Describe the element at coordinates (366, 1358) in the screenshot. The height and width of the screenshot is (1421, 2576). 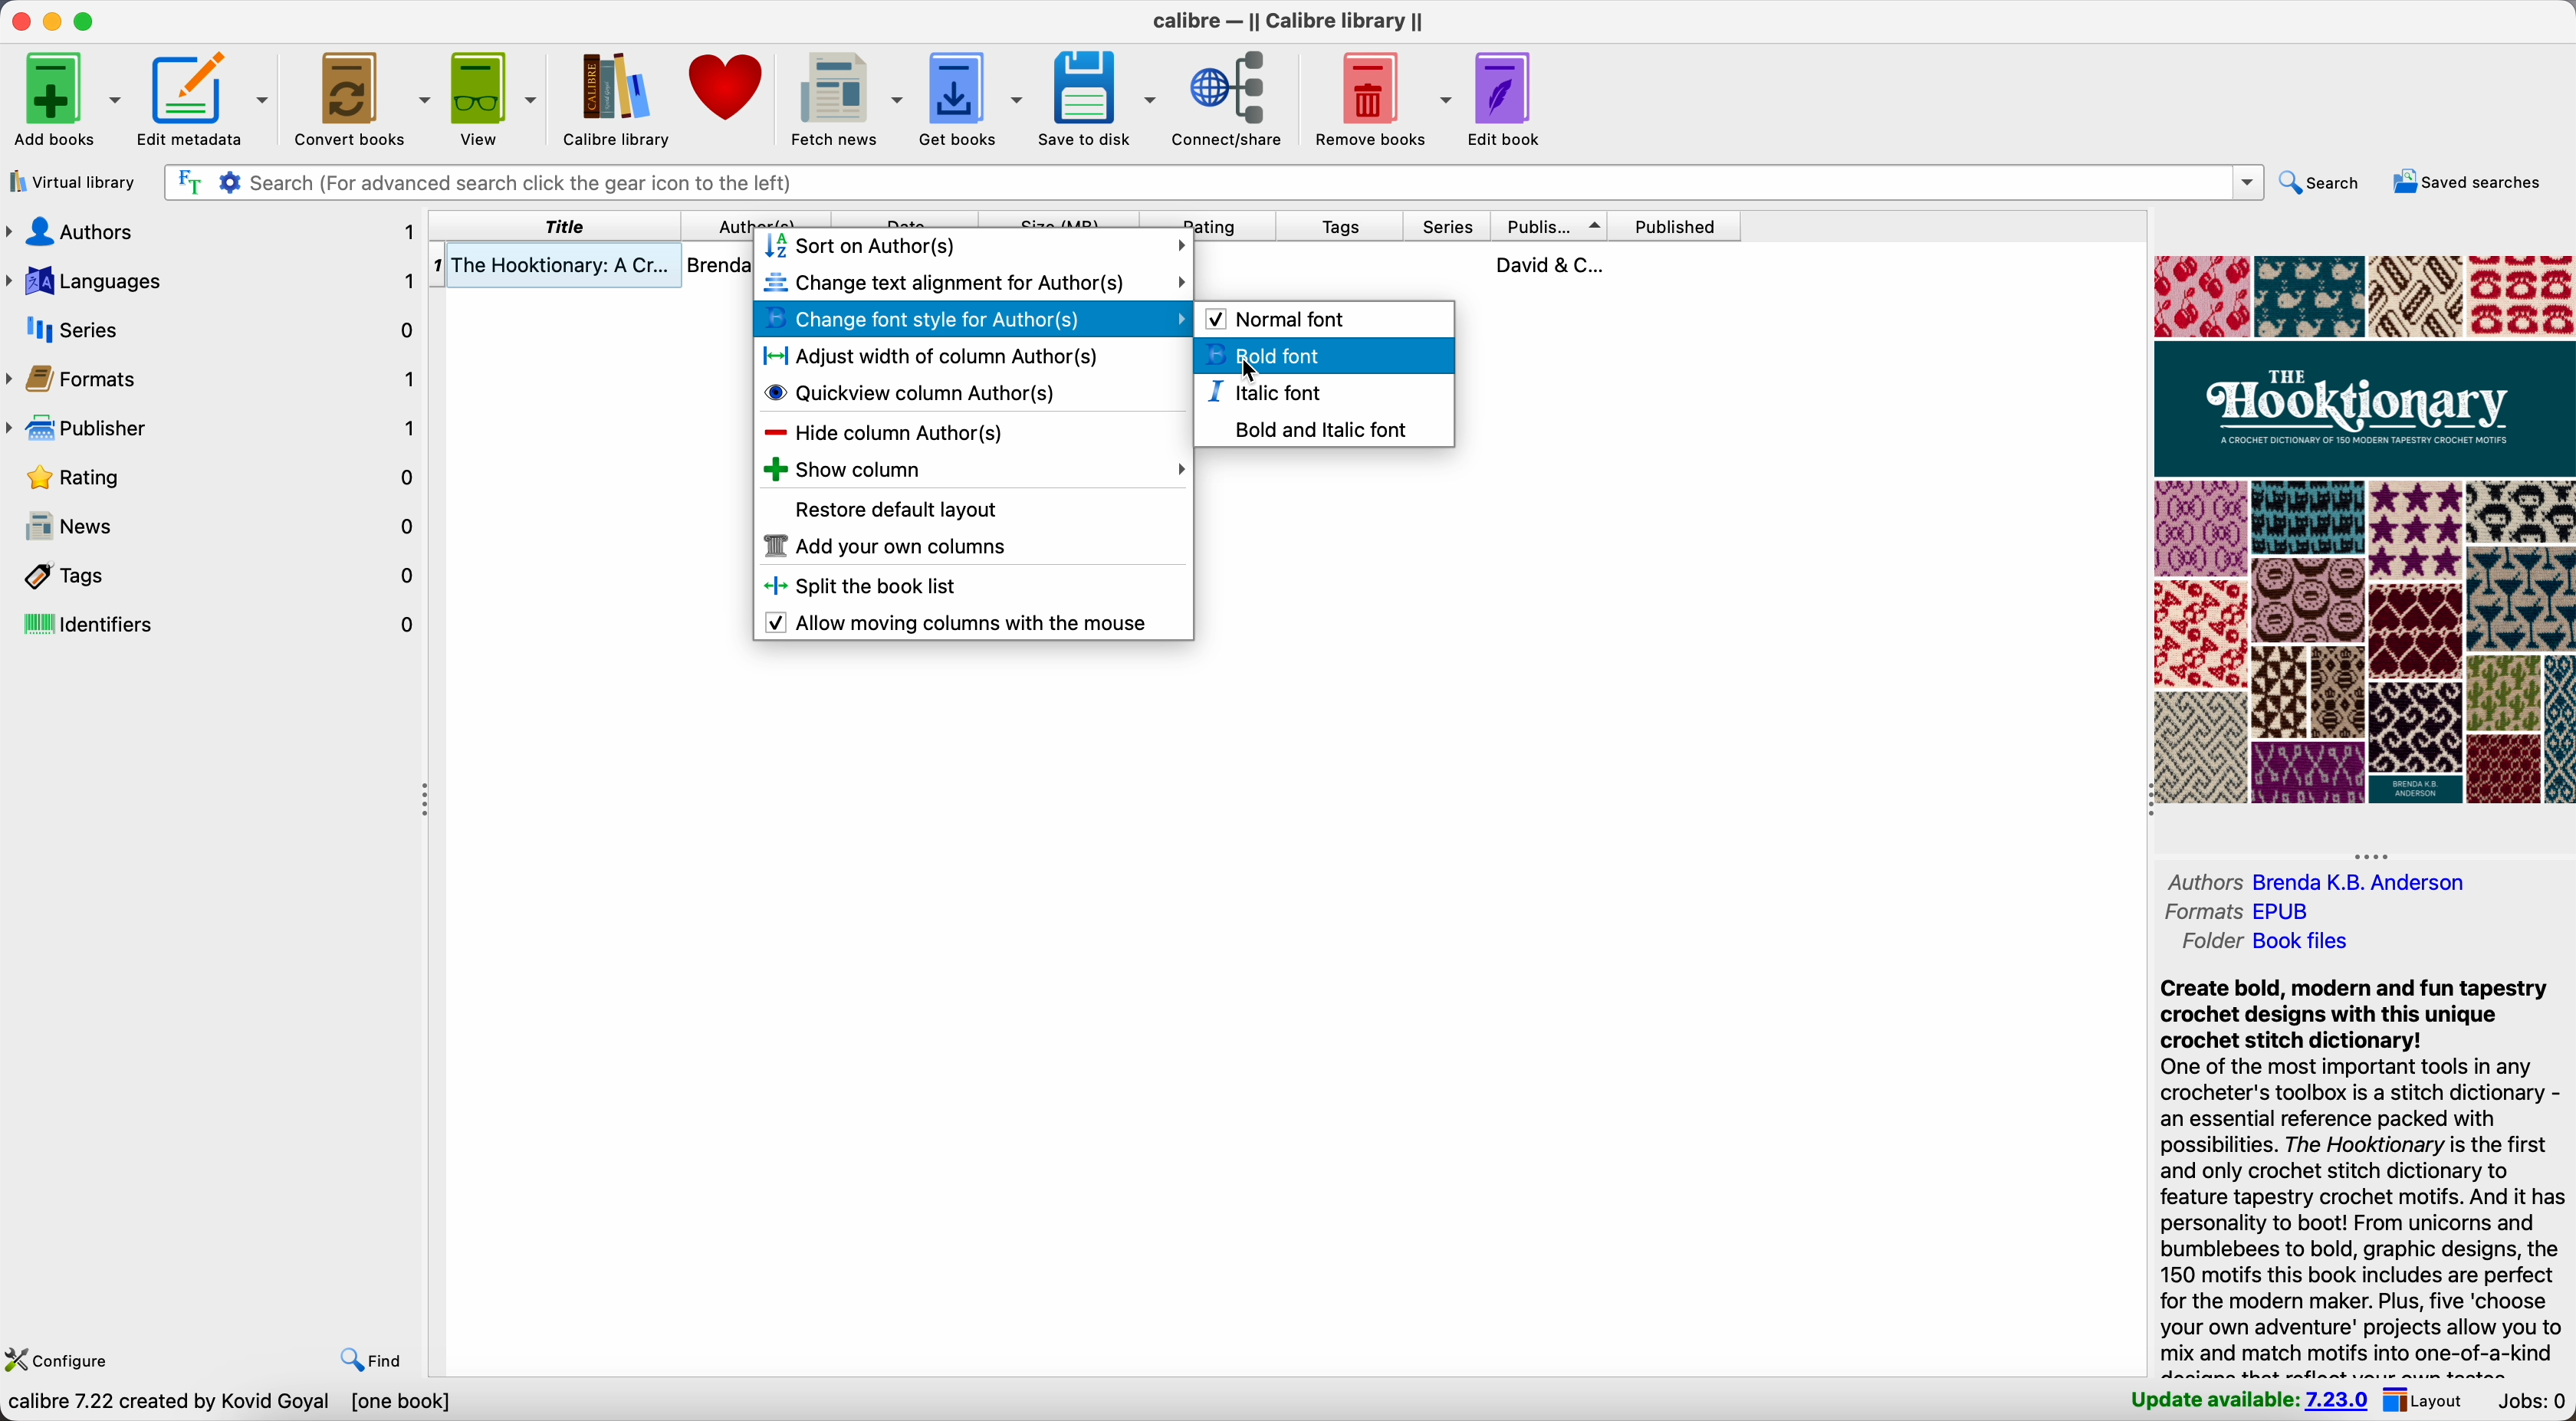
I see `find` at that location.